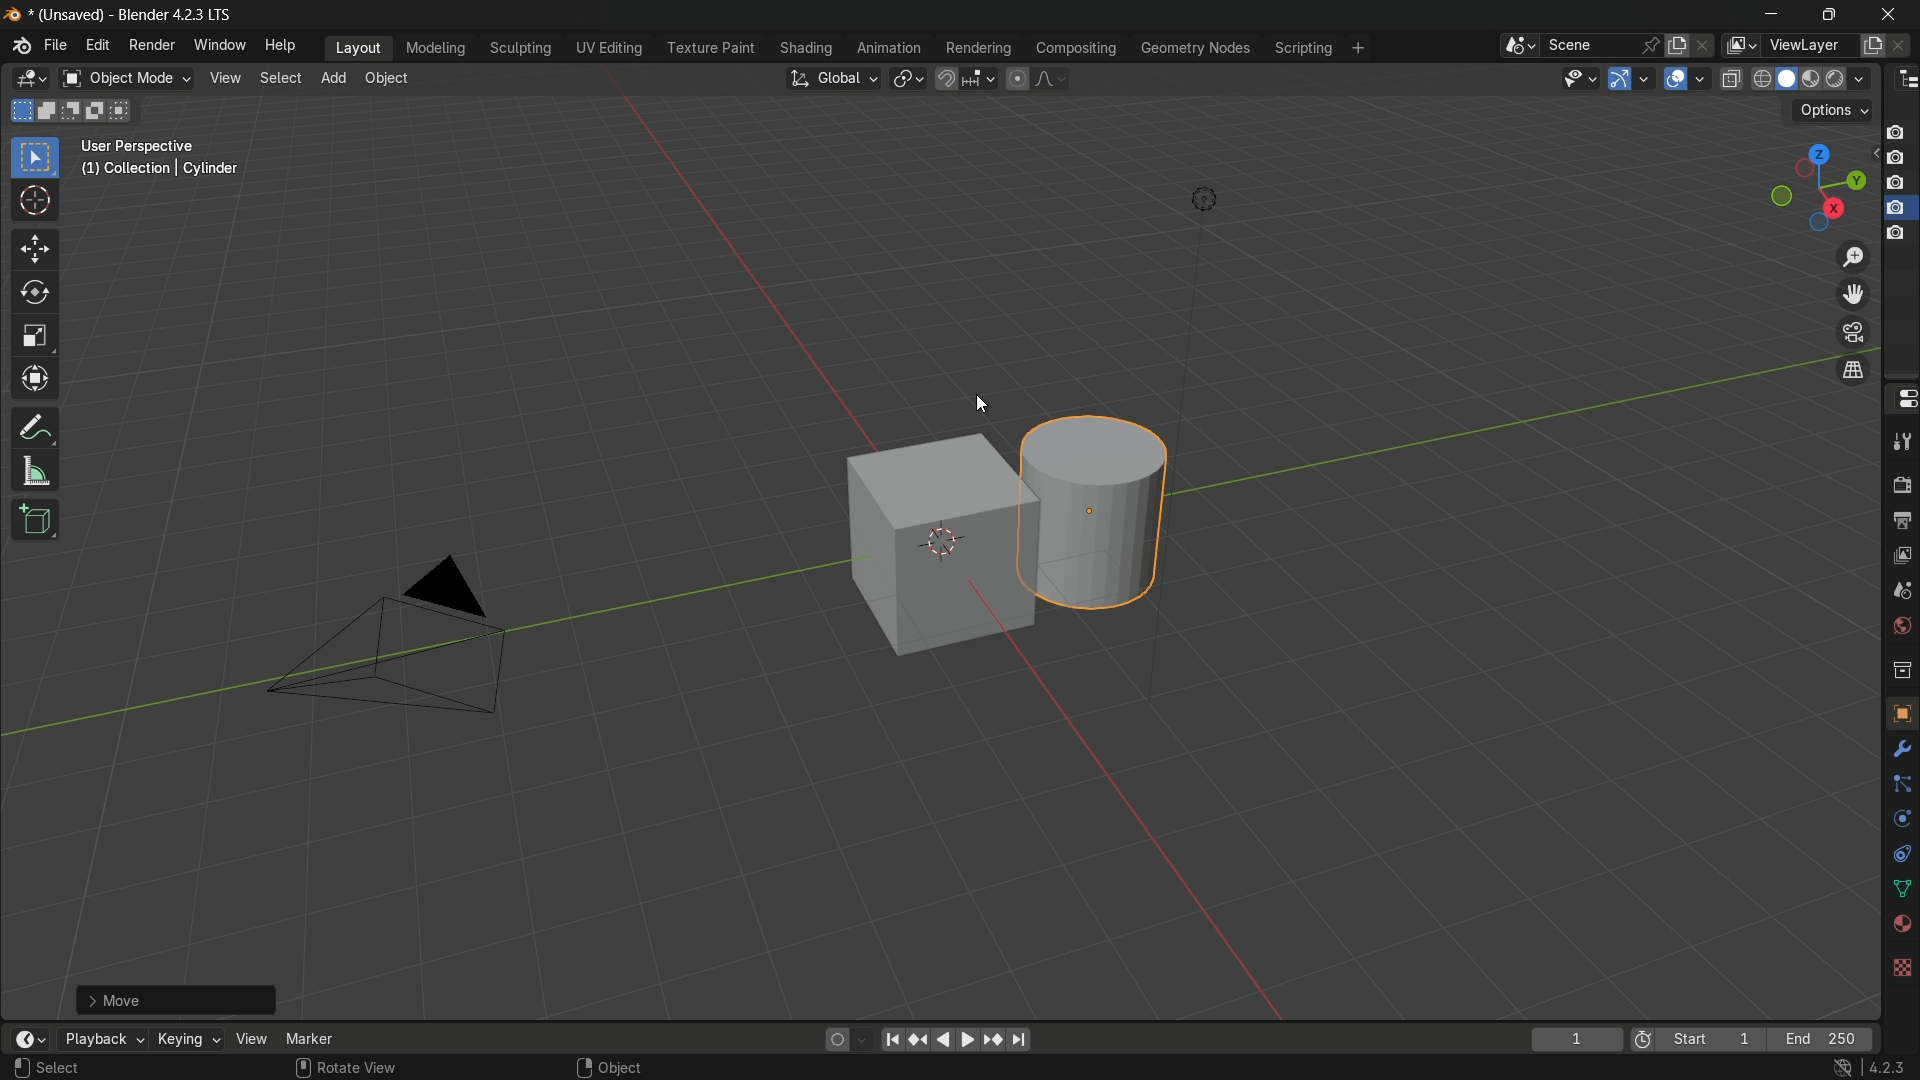 Image resolution: width=1920 pixels, height=1080 pixels. I want to click on keying, so click(187, 1039).